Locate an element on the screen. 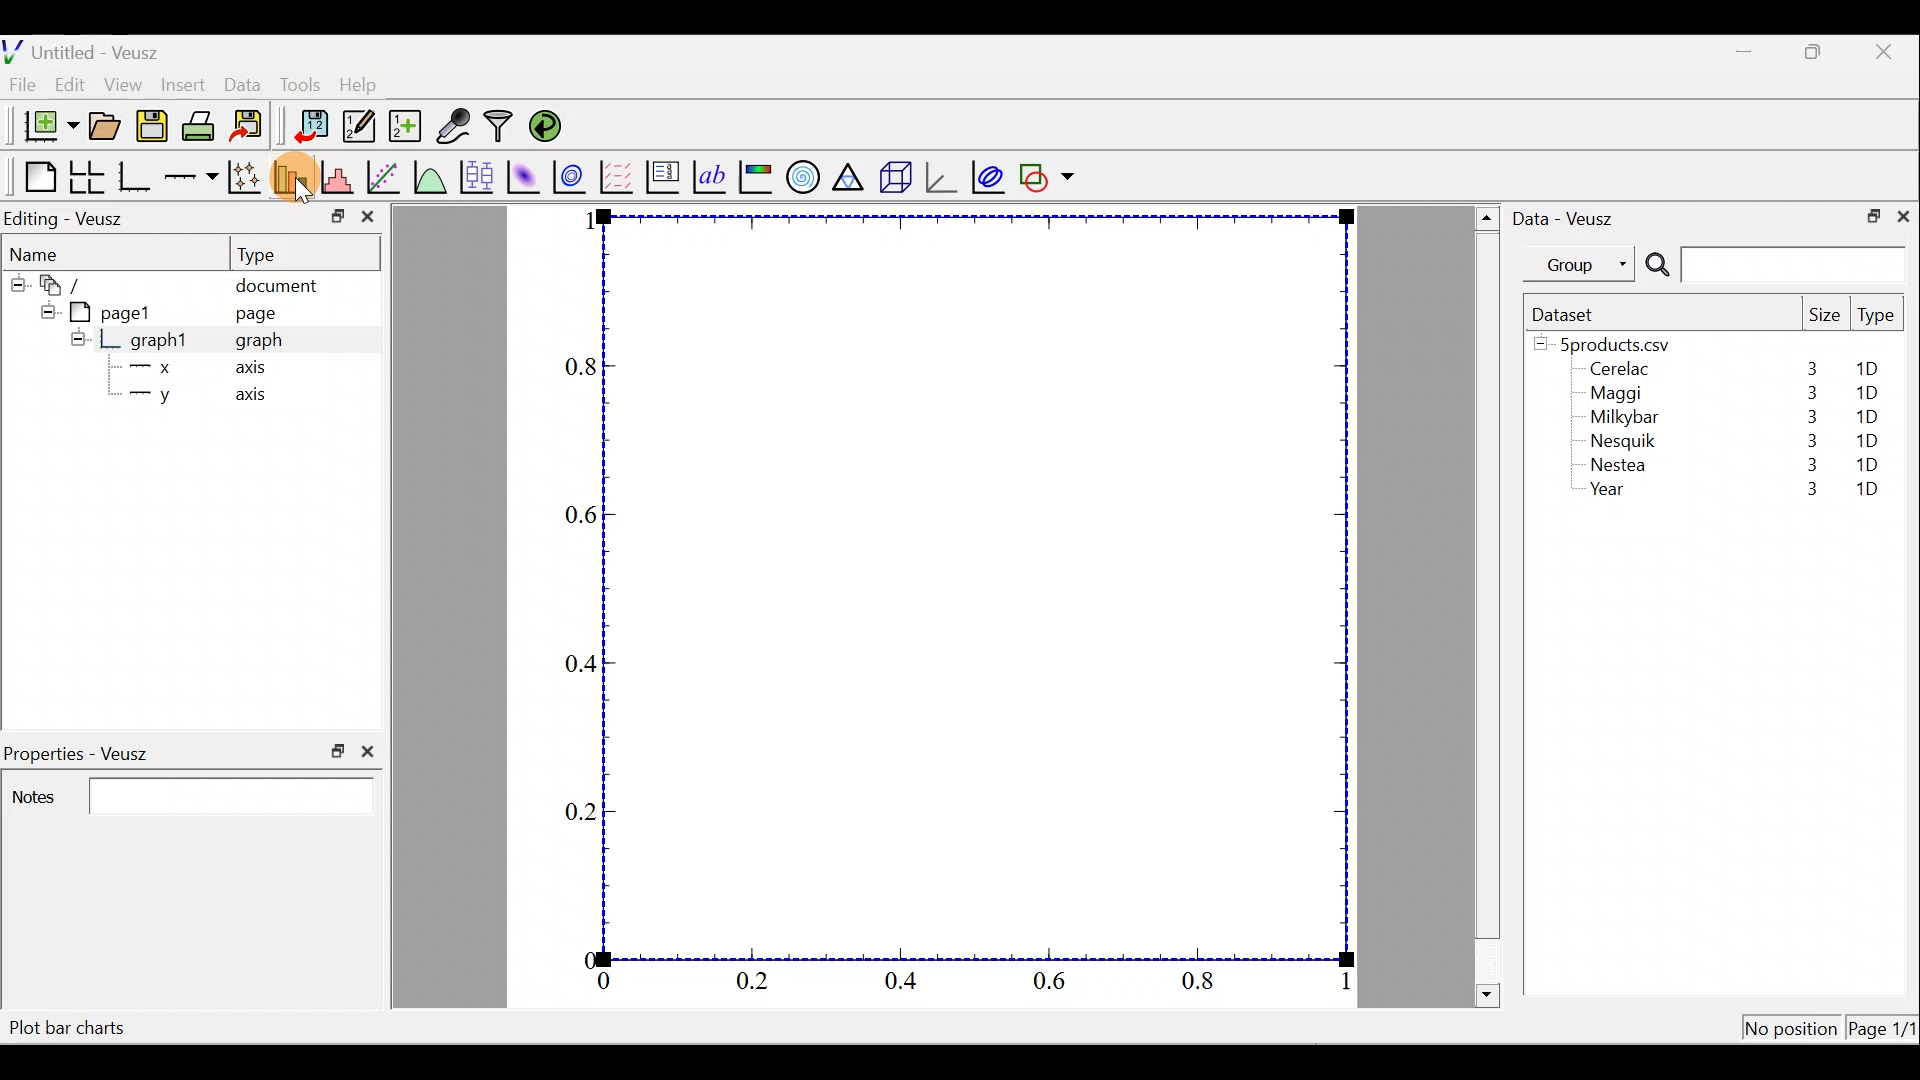 This screenshot has width=1920, height=1080. restore down is located at coordinates (338, 751).